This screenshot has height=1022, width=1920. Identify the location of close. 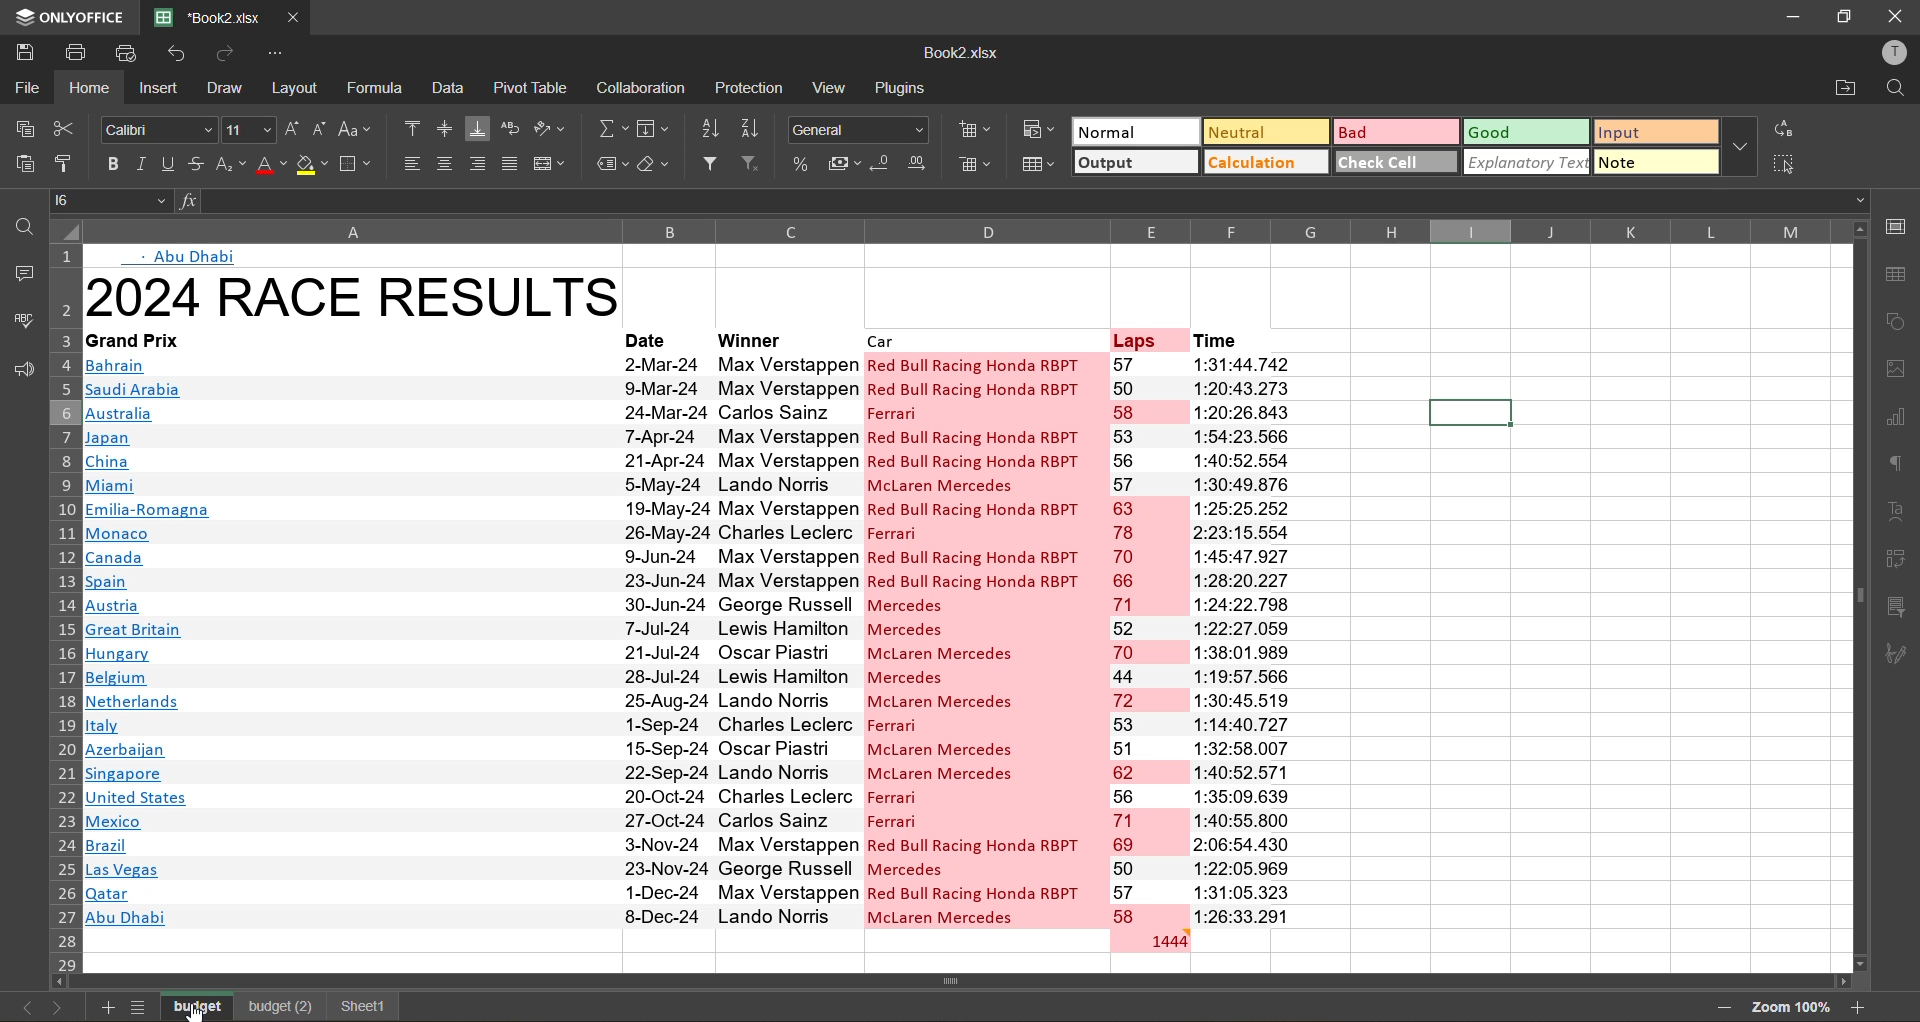
(1896, 17).